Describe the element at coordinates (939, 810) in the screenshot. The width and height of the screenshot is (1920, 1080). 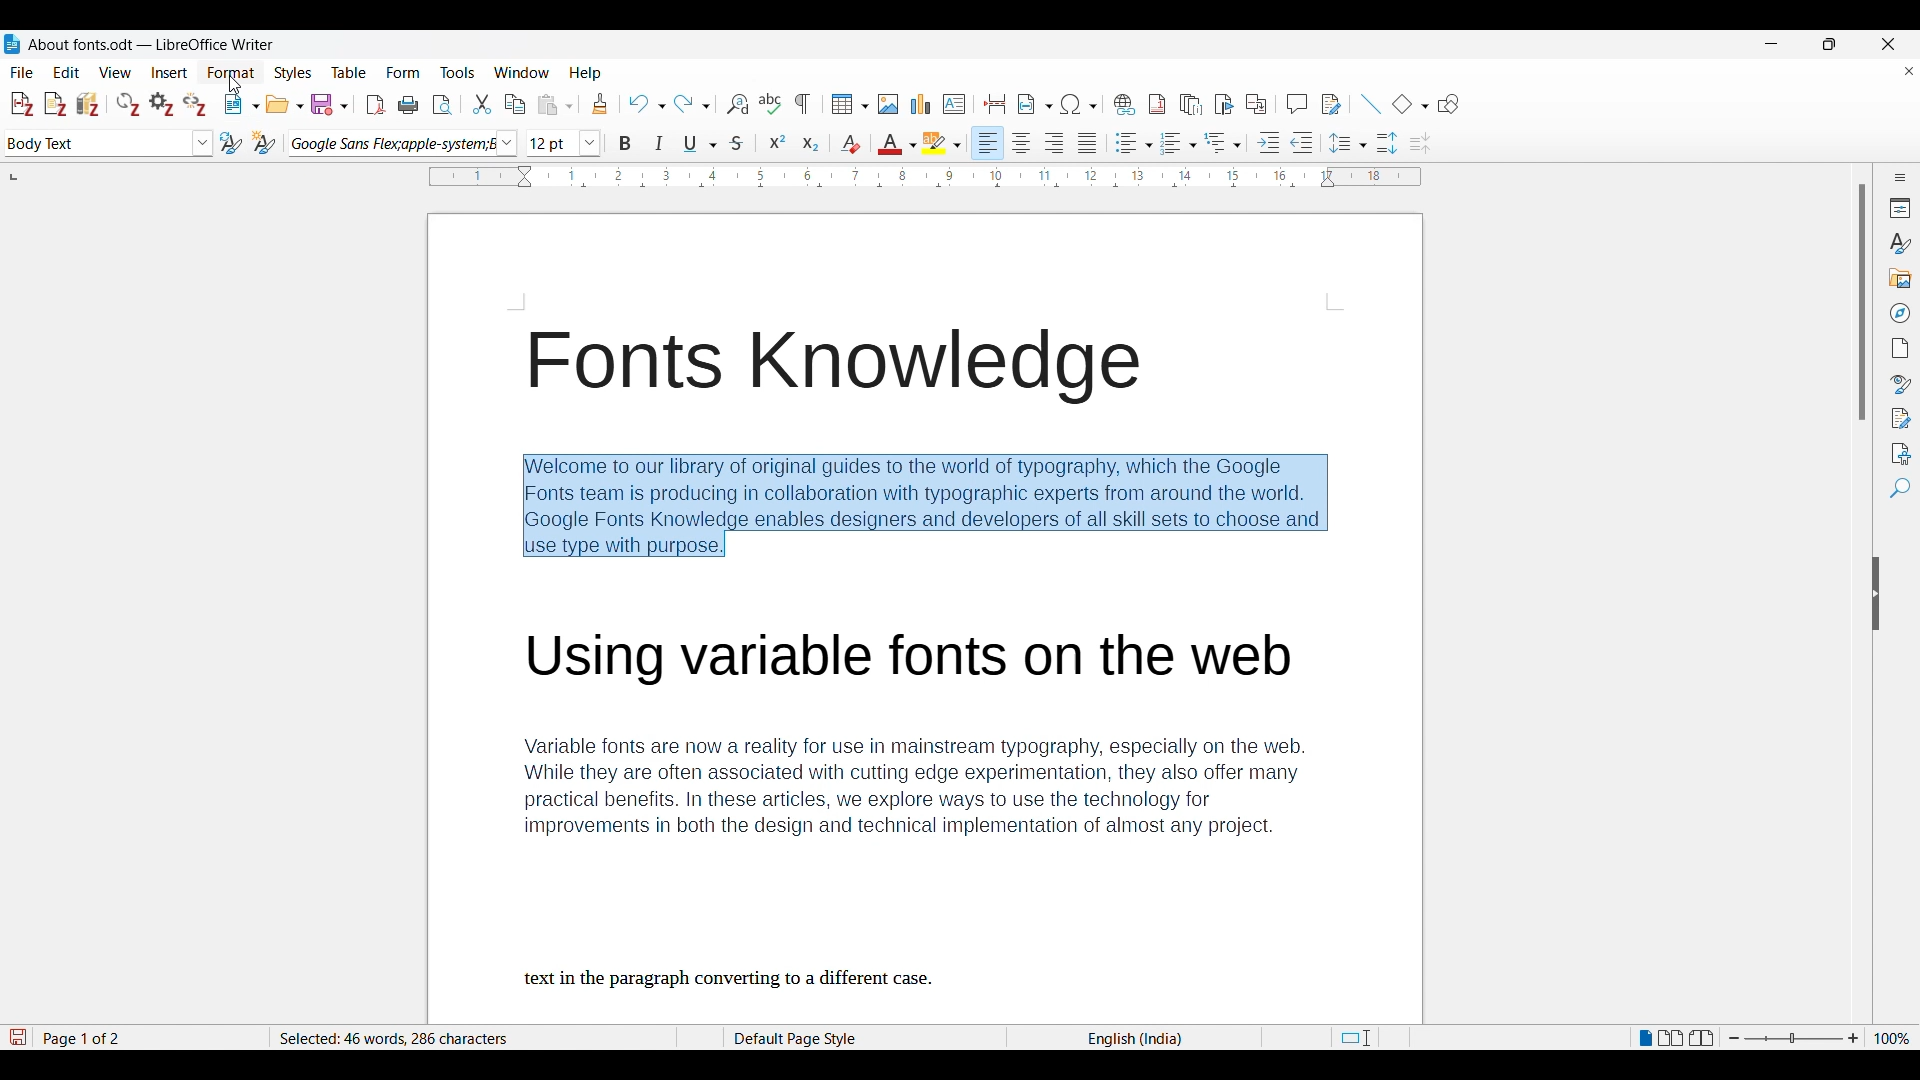
I see `Variable fonts are now a reality for use in mainstream typography, especially on the web.
While they are often associated with cutting edge experimentation, they also offer many
practical benefits. In these articles, we explore ways to use the technology for
improvements in both the design and technical implementation of almost any project.
text in the paragraph converting to a different case.` at that location.